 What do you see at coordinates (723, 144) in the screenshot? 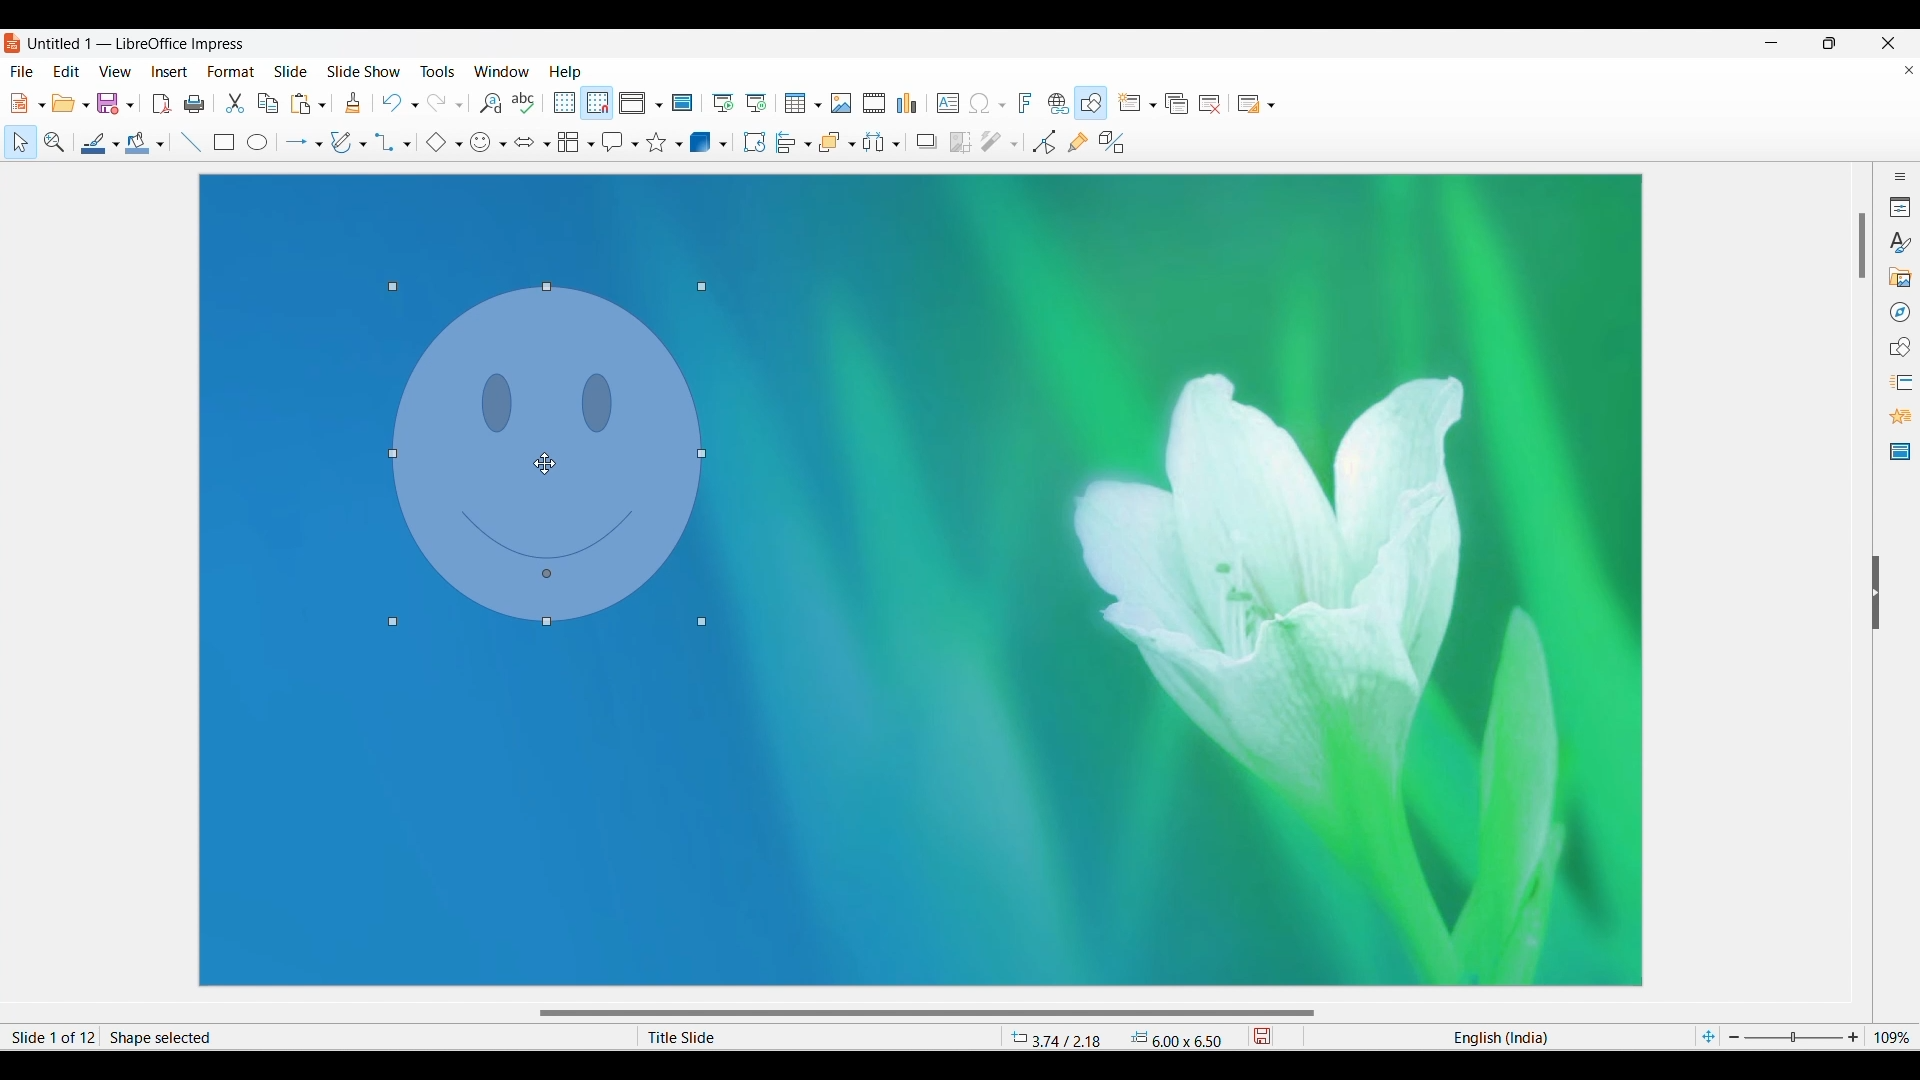
I see `3D shape options` at bounding box center [723, 144].